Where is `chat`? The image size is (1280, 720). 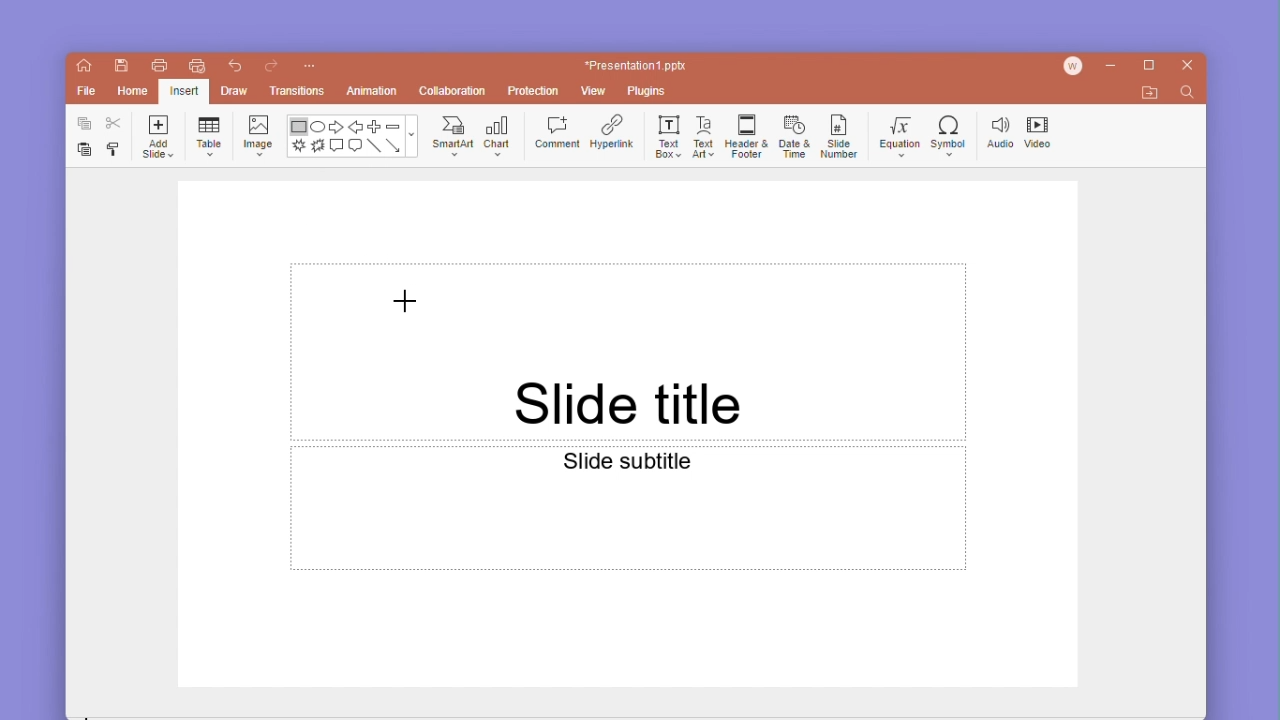 chat is located at coordinates (500, 134).